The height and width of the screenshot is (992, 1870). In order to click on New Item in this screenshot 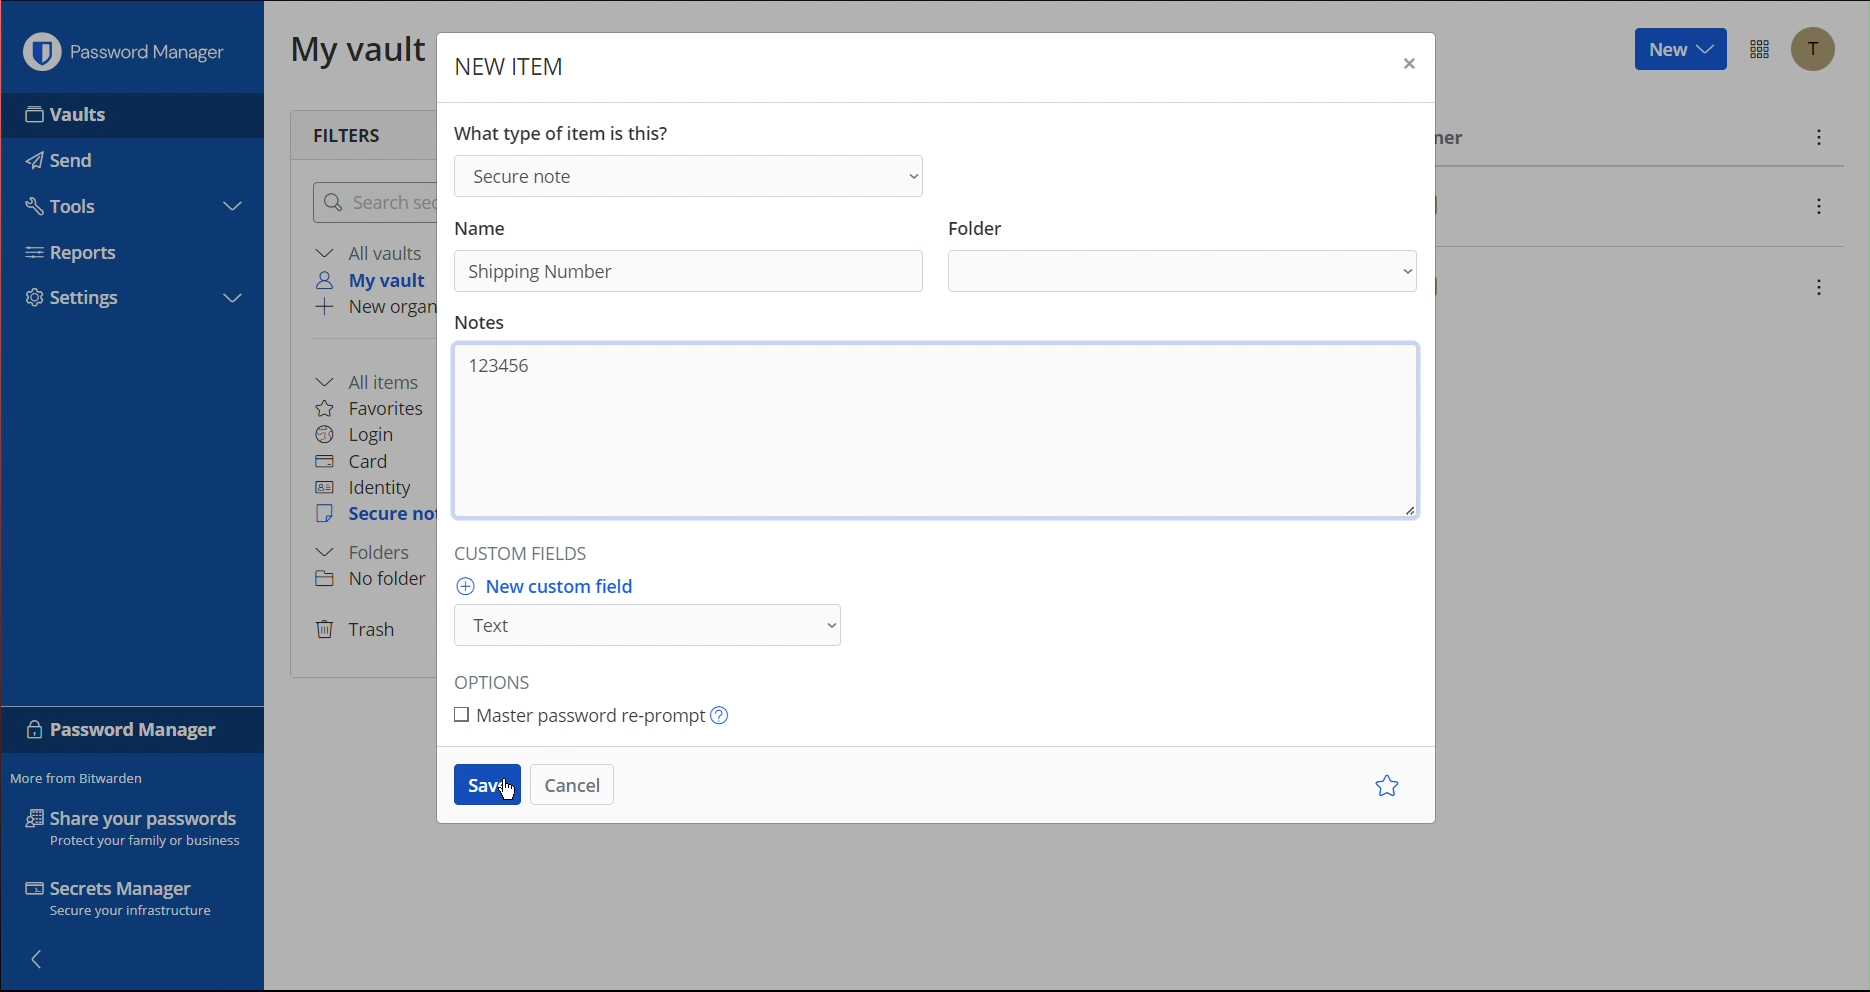, I will do `click(518, 67)`.